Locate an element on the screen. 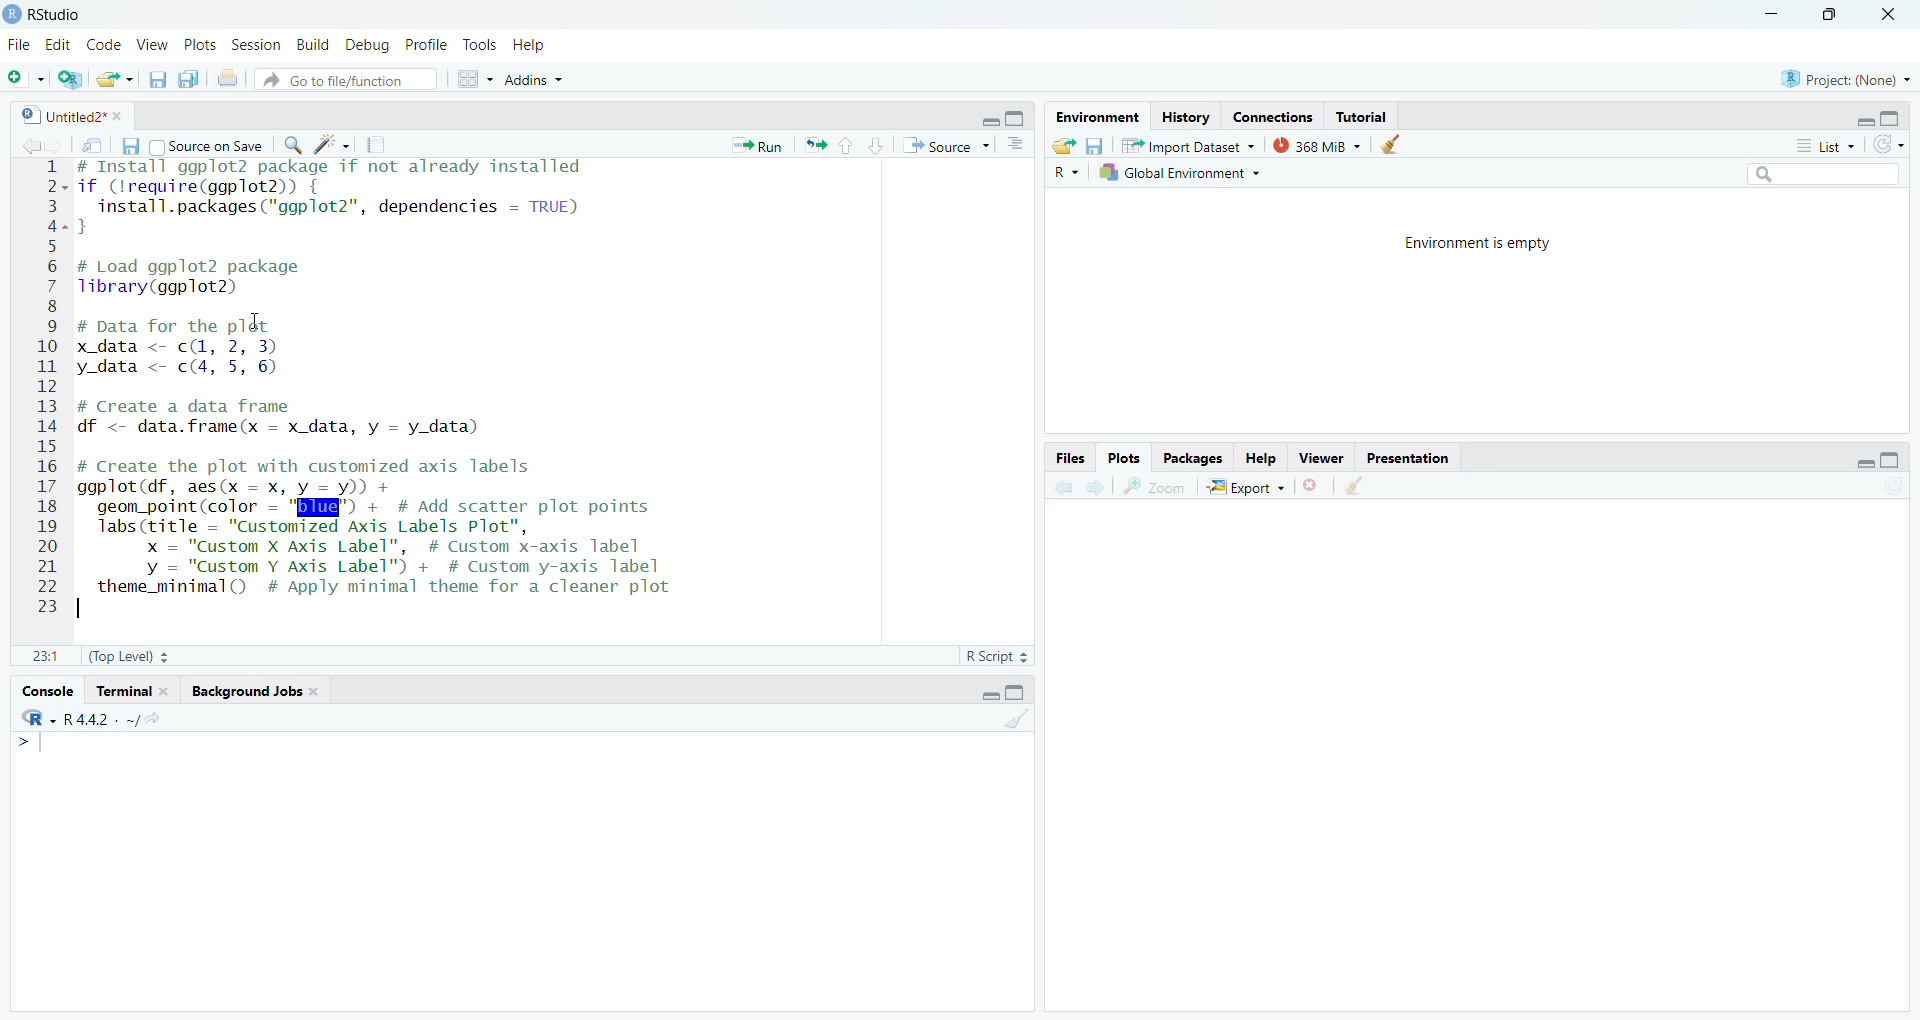  maximise is located at coordinates (1023, 693).